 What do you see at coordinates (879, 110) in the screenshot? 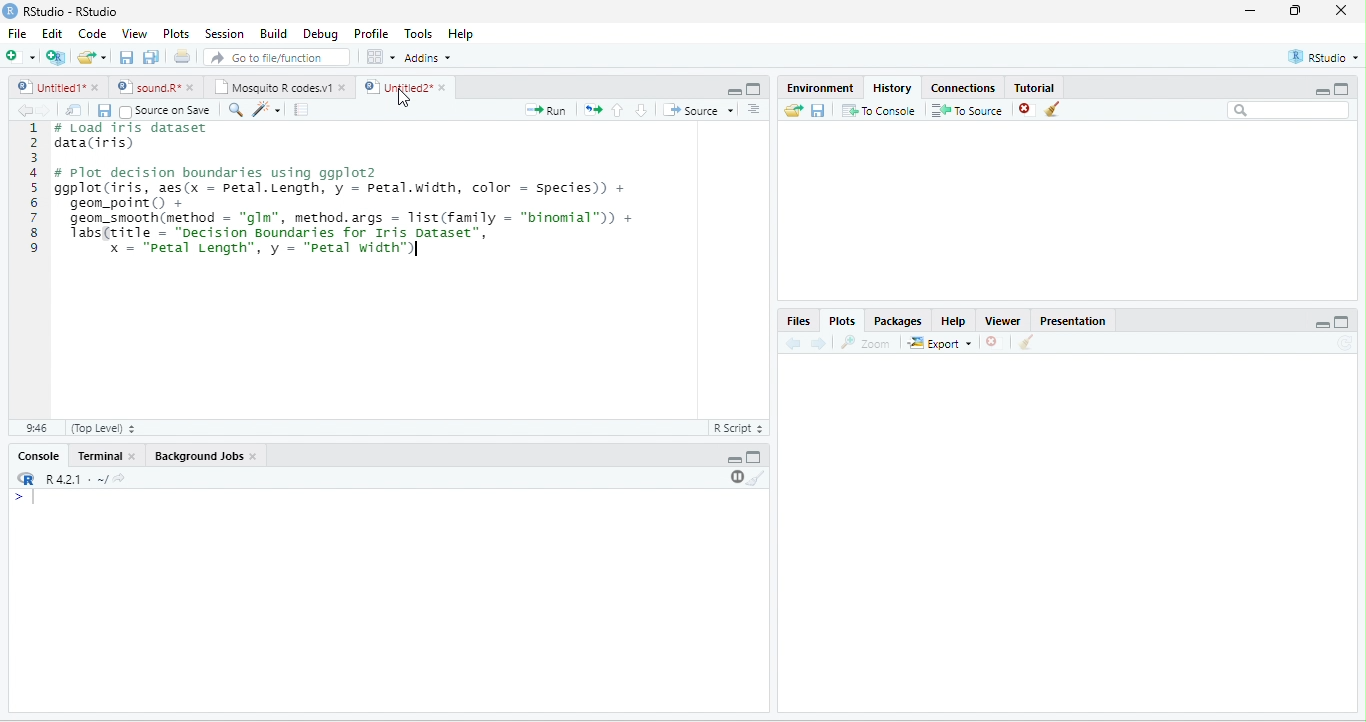
I see `To console` at bounding box center [879, 110].